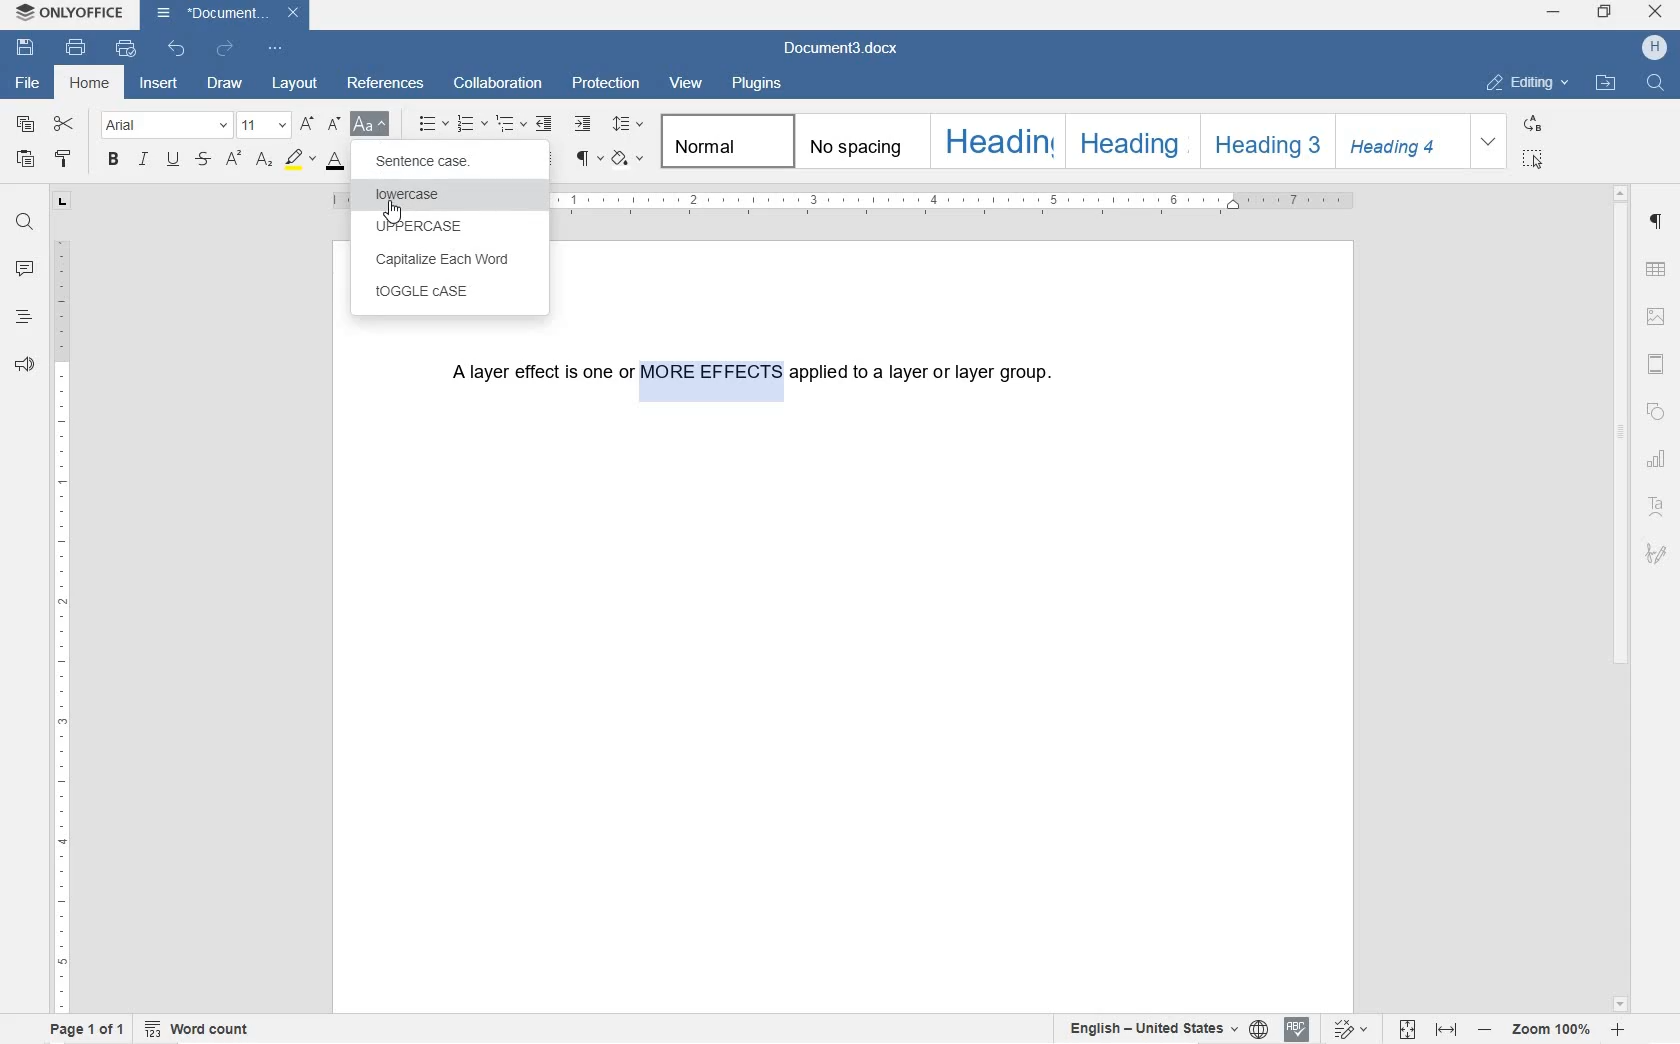 Image resolution: width=1680 pixels, height=1044 pixels. Describe the element at coordinates (1351, 1028) in the screenshot. I see `TRACK CHANGES` at that location.